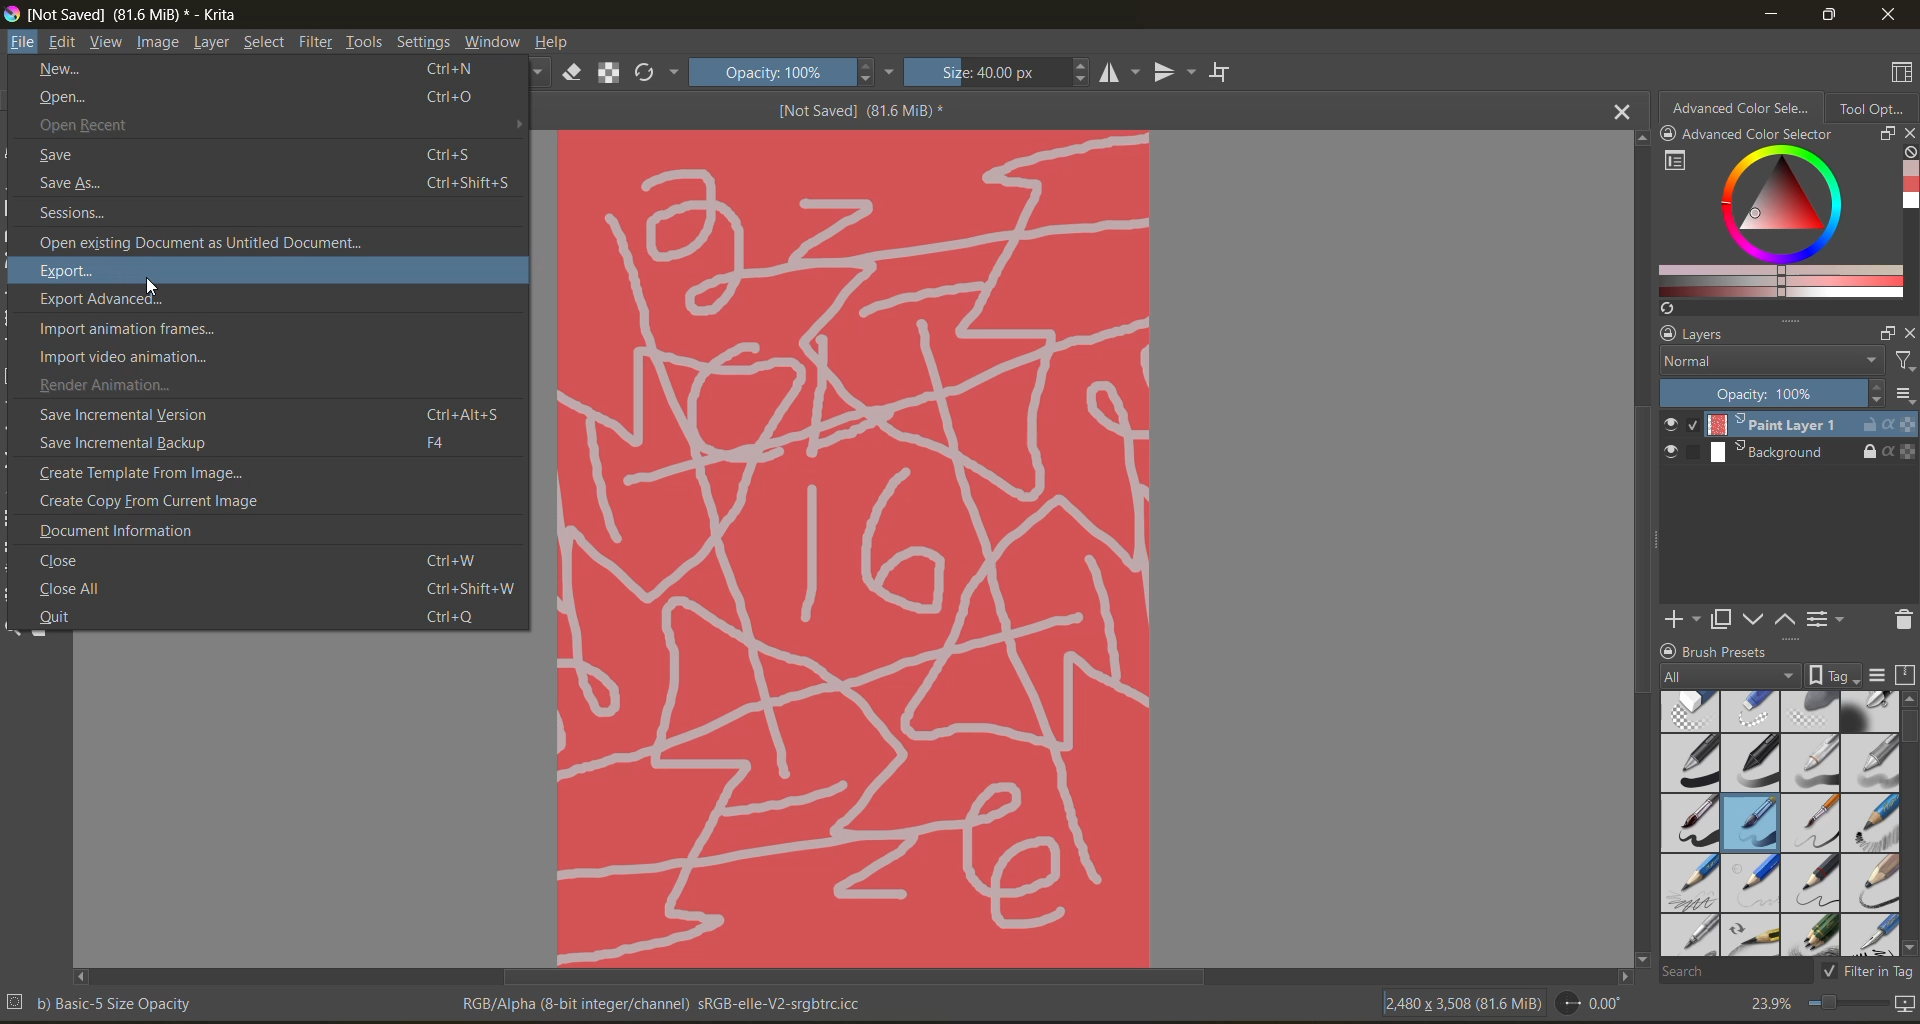  What do you see at coordinates (96, 214) in the screenshot?
I see `sessions` at bounding box center [96, 214].